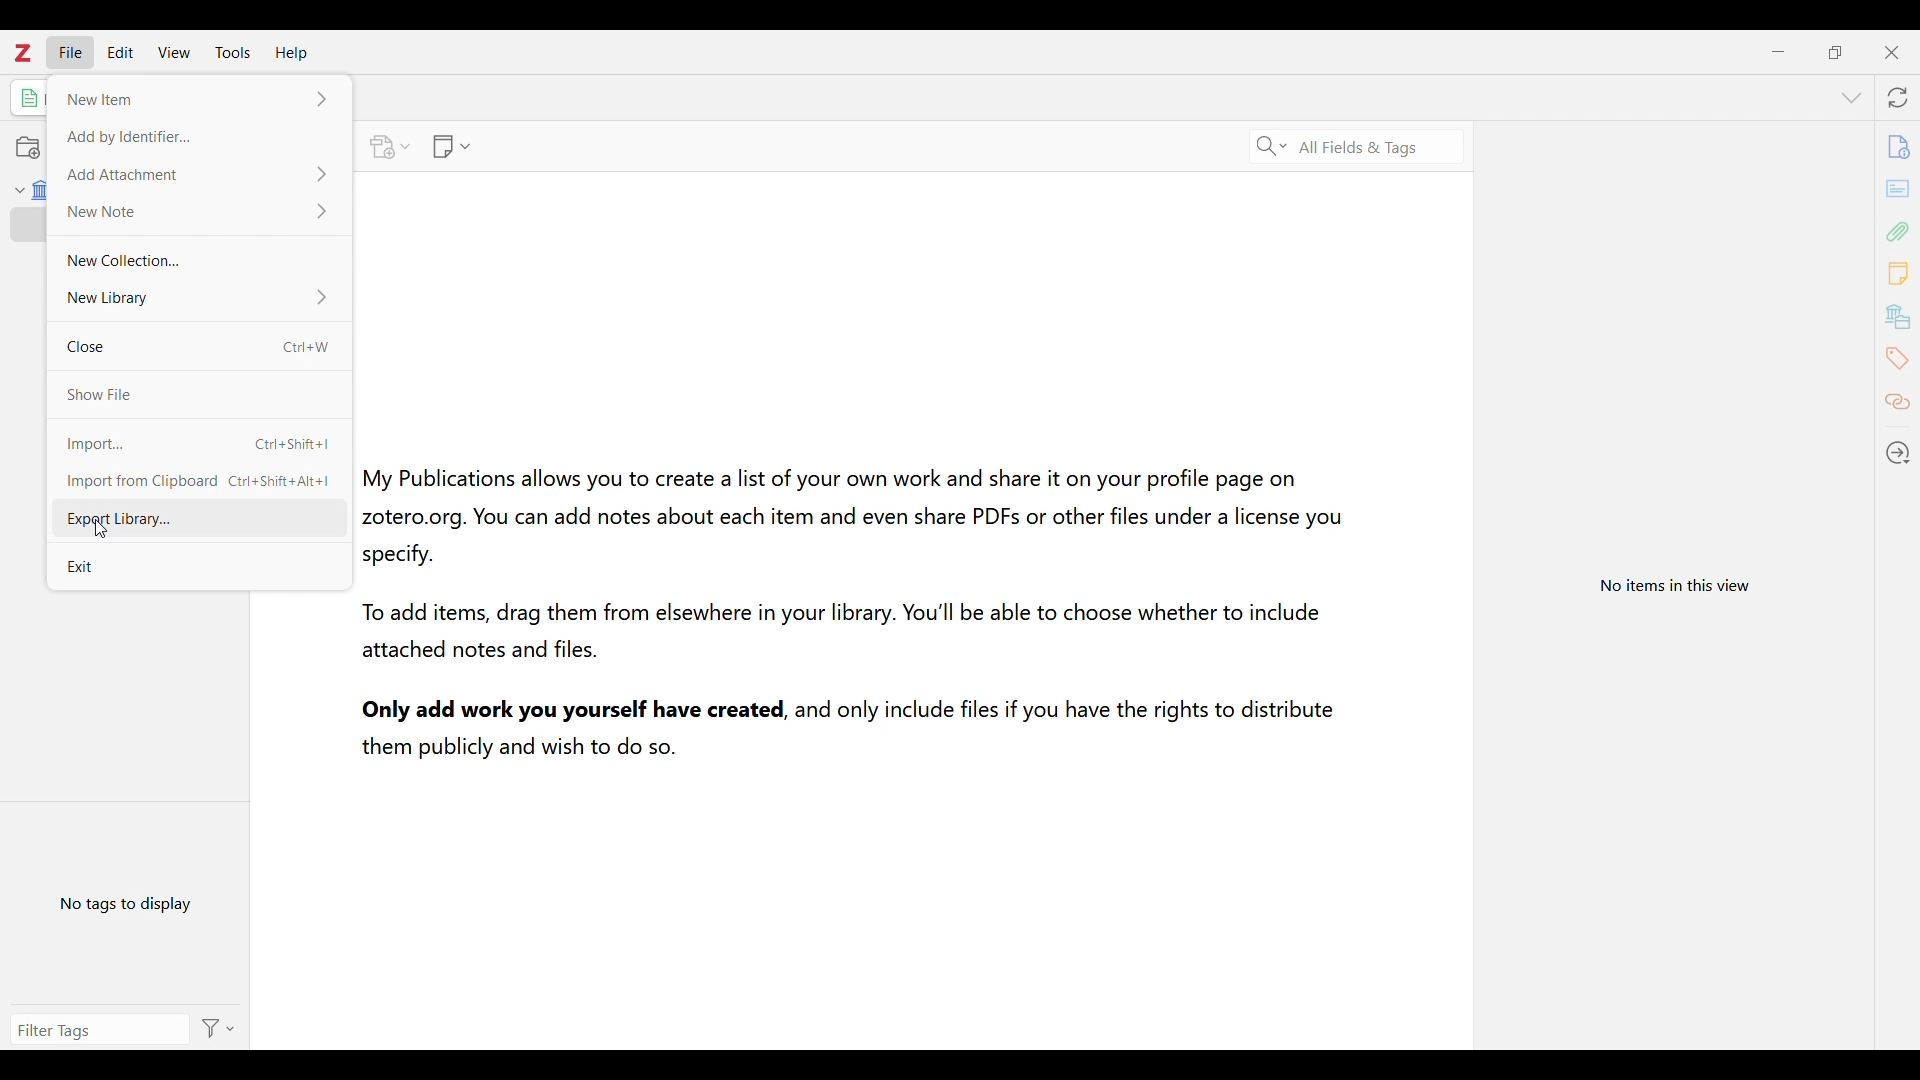 This screenshot has height=1080, width=1920. Describe the element at coordinates (1898, 98) in the screenshot. I see `Sync with zotero.org` at that location.